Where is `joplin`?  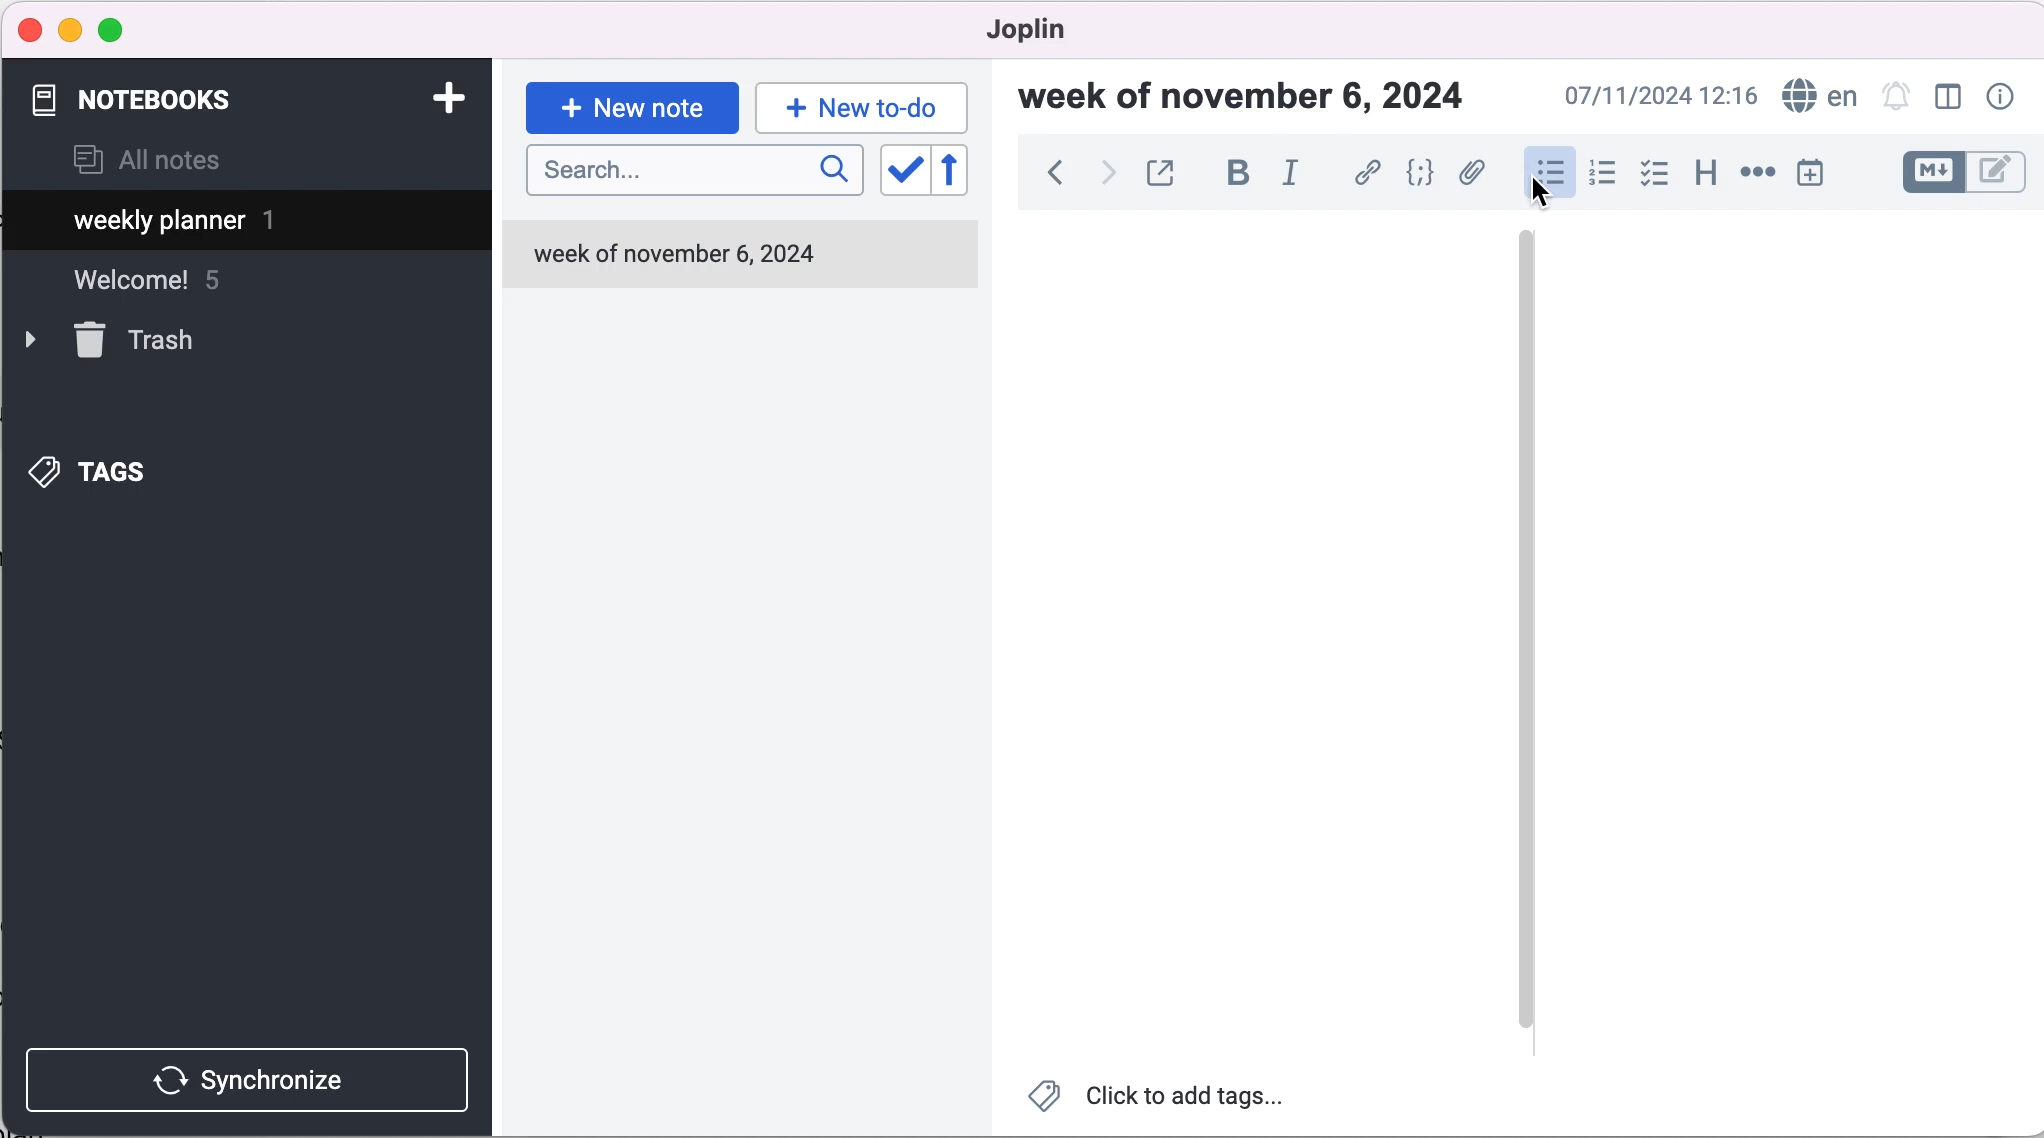 joplin is located at coordinates (1056, 30).